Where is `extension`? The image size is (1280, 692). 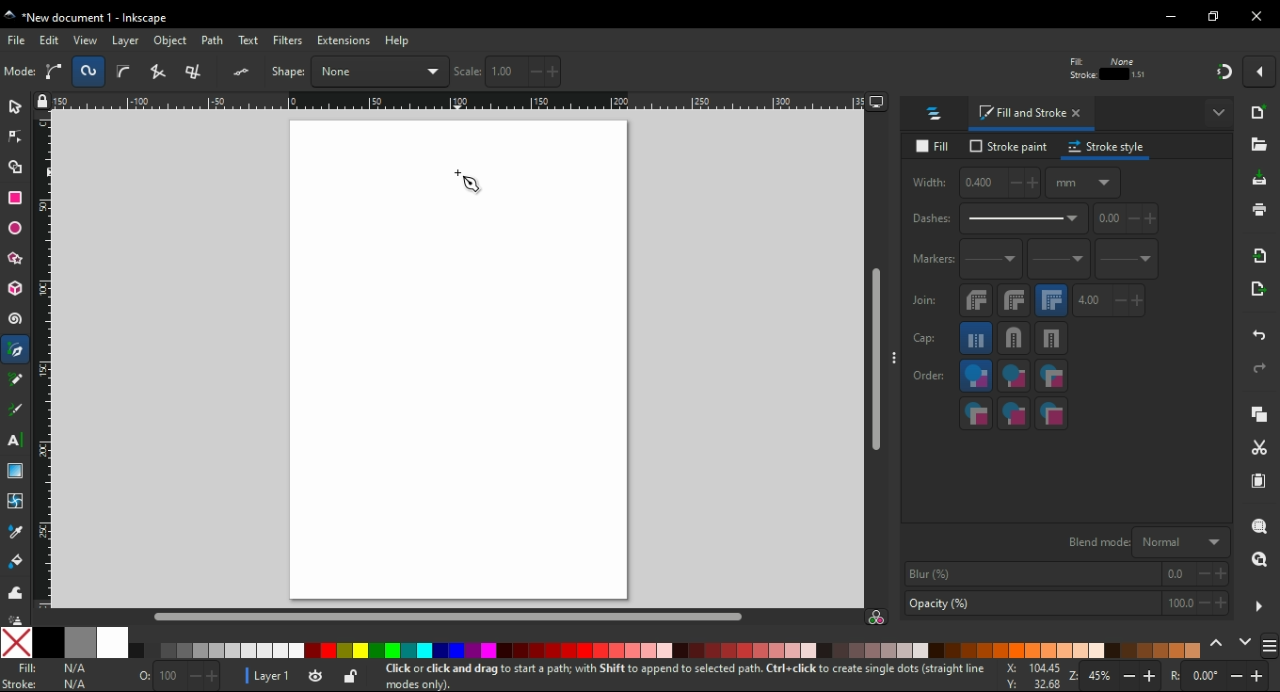
extension is located at coordinates (342, 39).